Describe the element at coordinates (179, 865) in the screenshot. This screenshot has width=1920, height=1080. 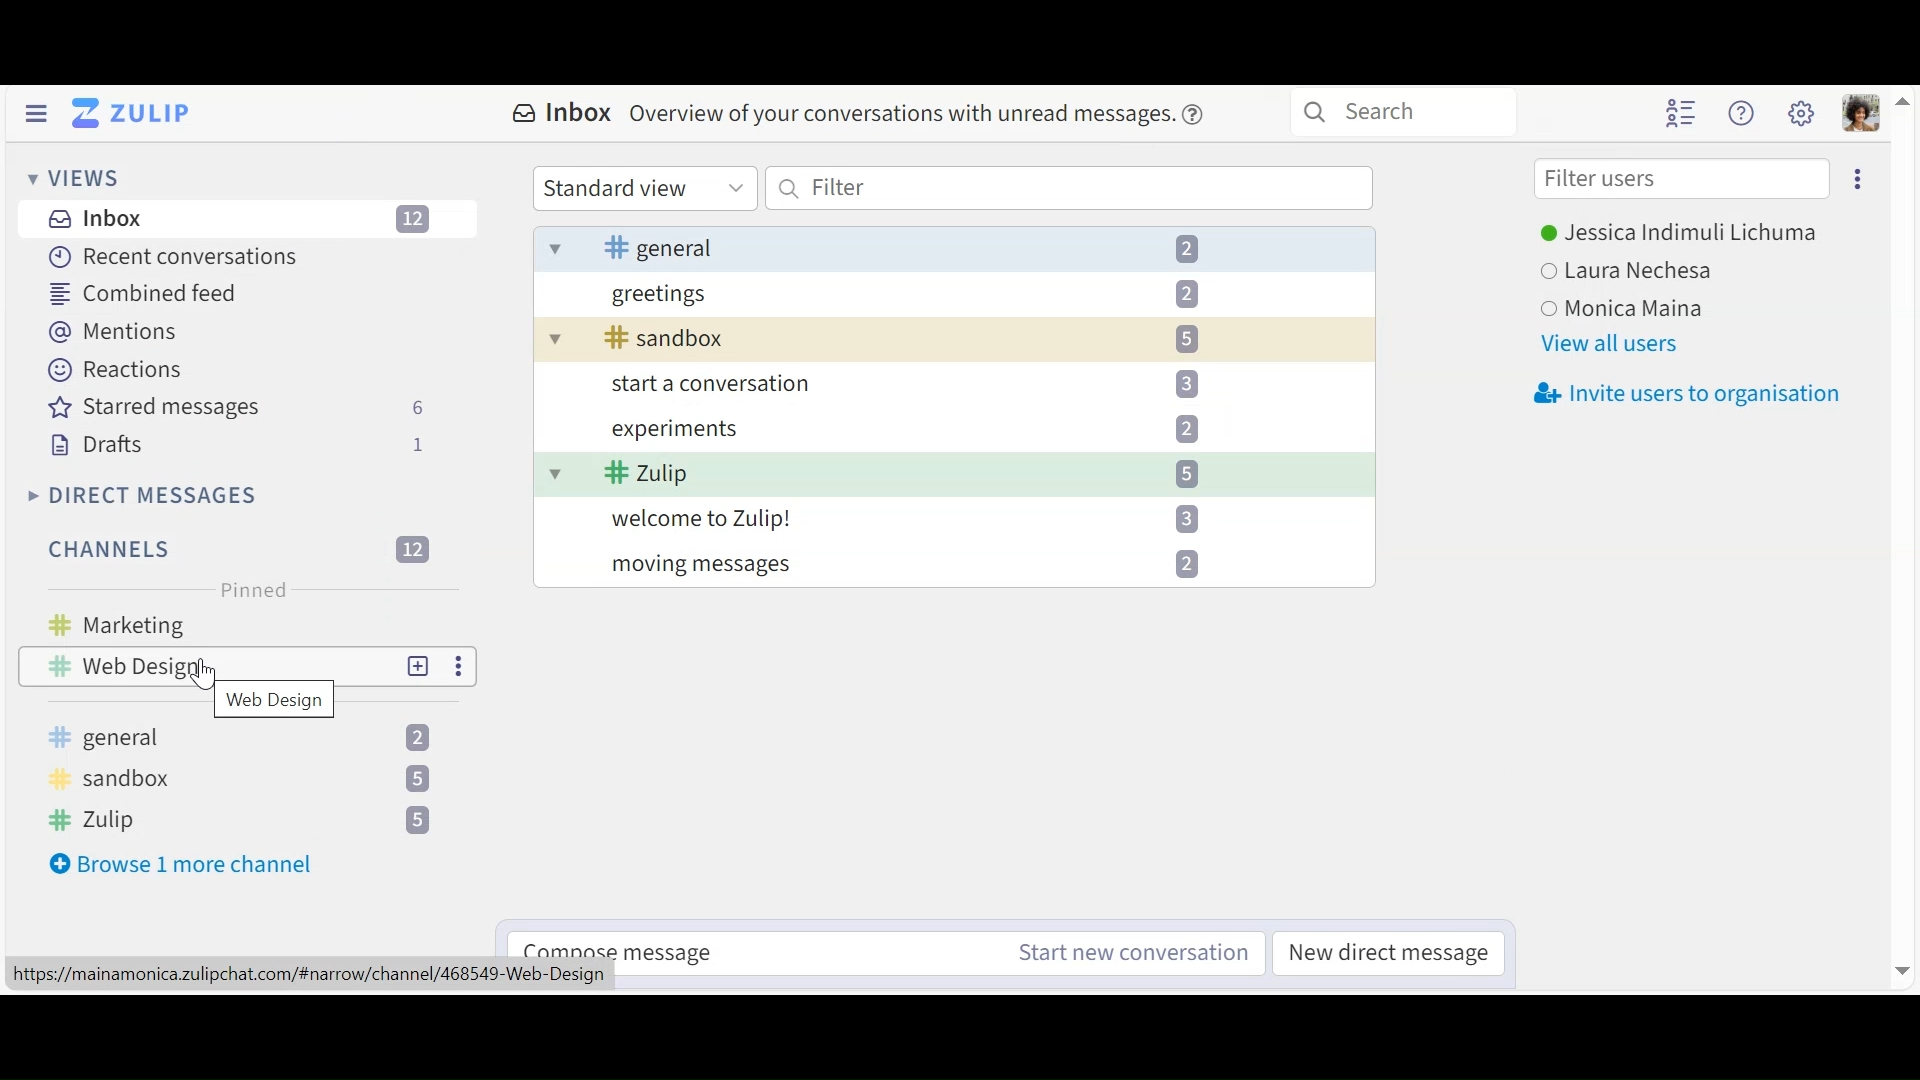
I see `Browse more channel` at that location.